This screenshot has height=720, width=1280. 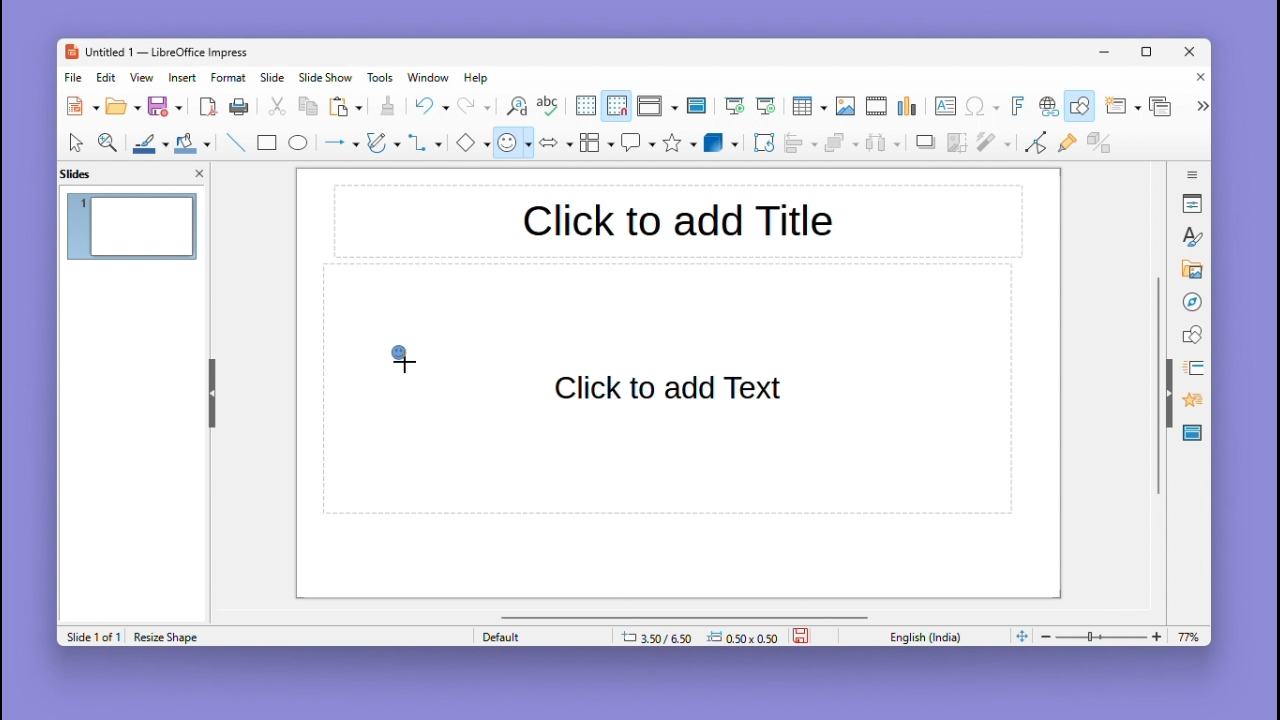 What do you see at coordinates (766, 106) in the screenshot?
I see `Last slide` at bounding box center [766, 106].